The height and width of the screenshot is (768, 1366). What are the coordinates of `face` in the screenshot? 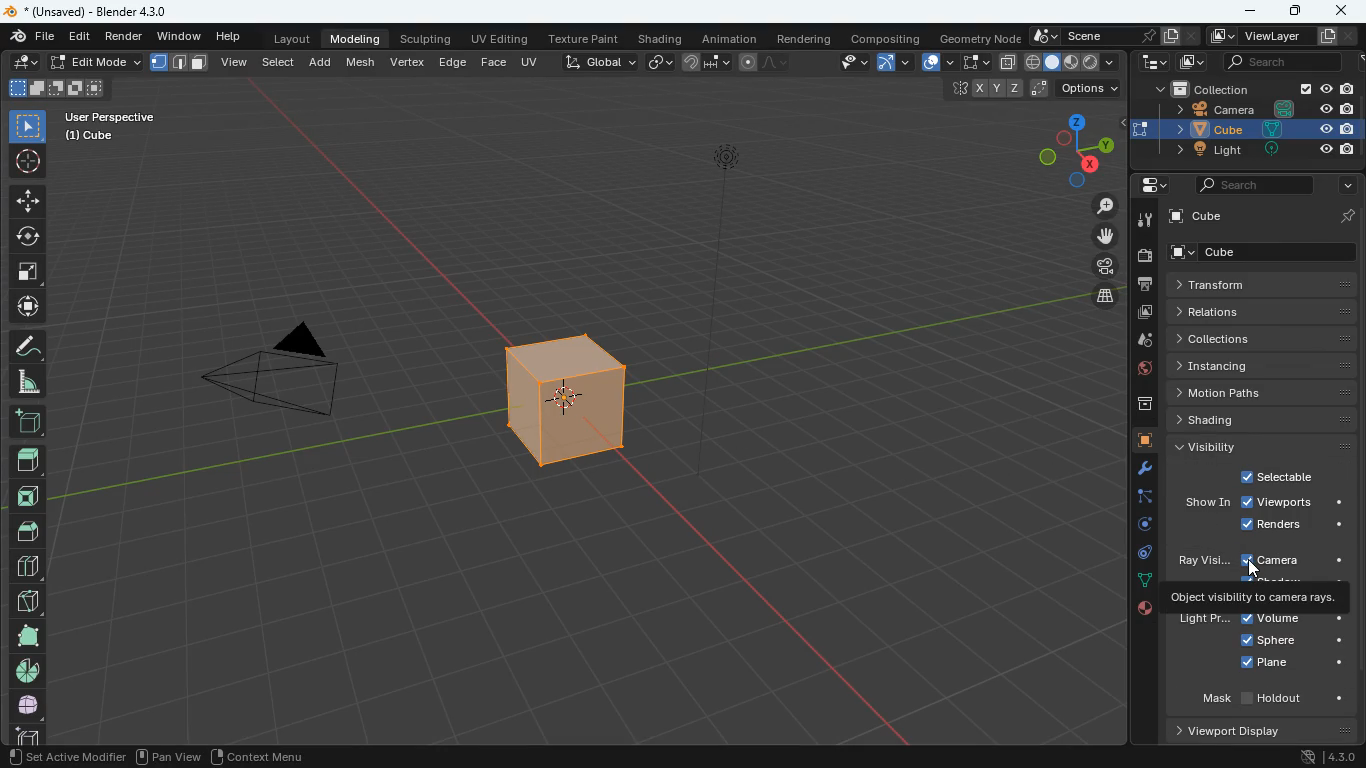 It's located at (493, 63).